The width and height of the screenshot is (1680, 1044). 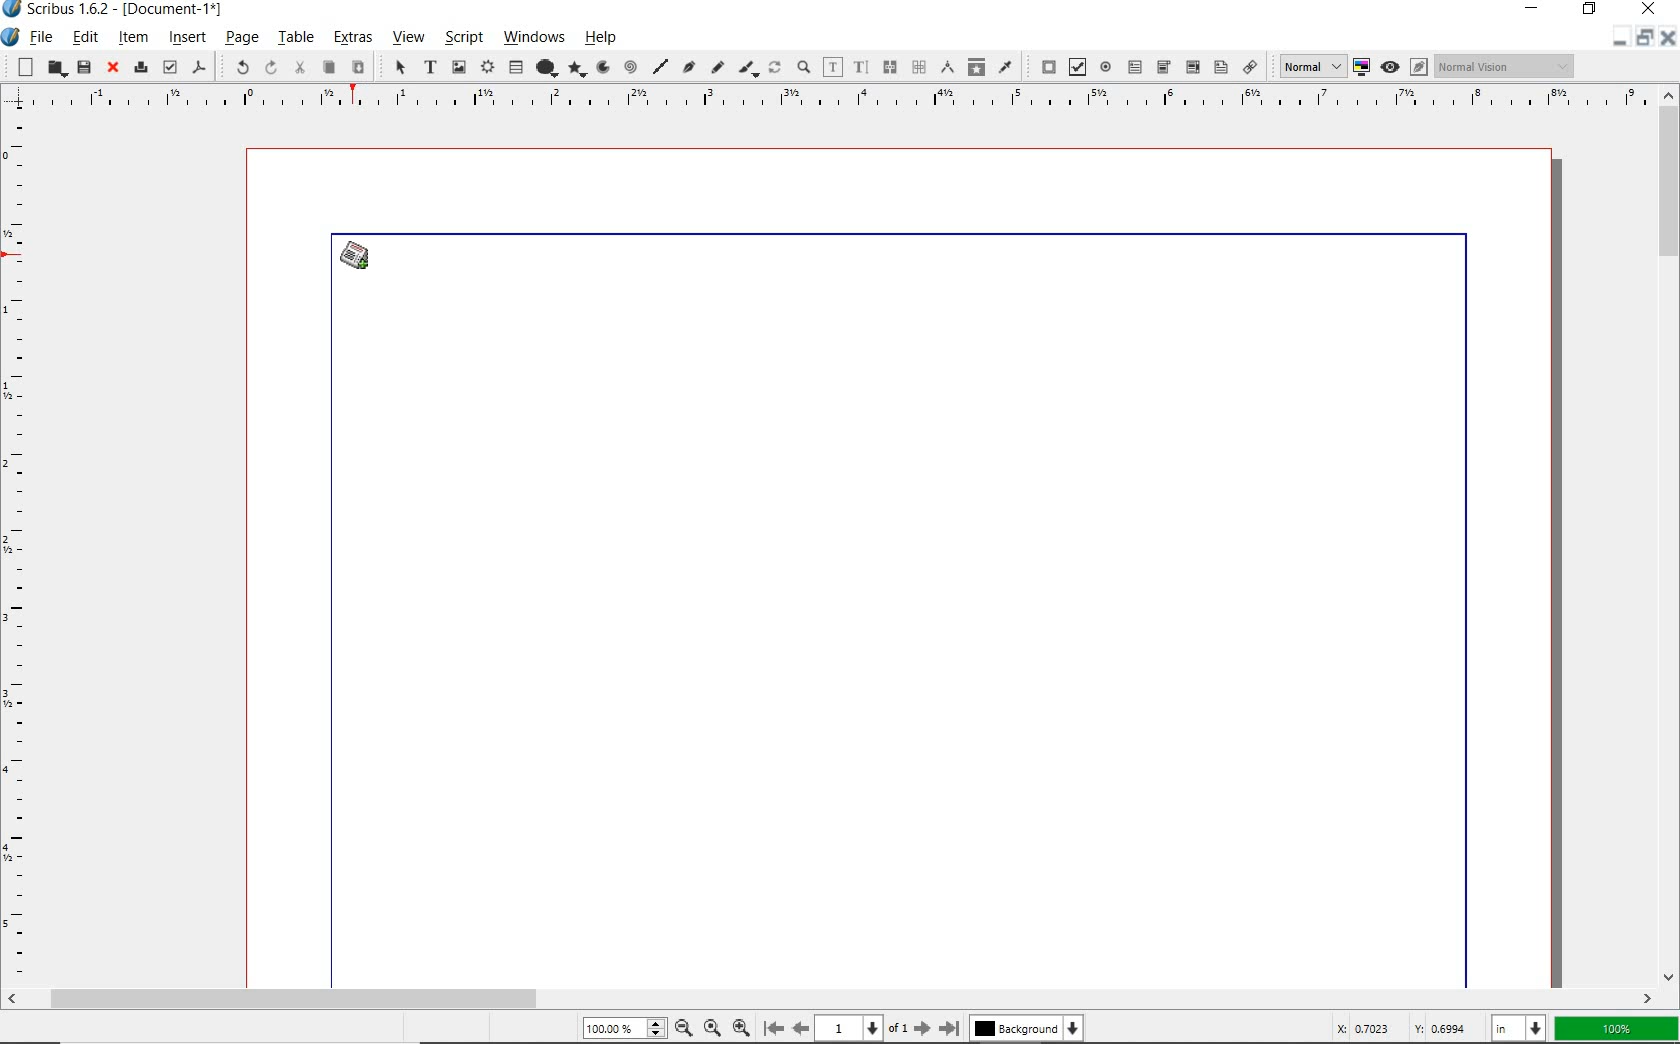 What do you see at coordinates (1250, 66) in the screenshot?
I see `link annotation` at bounding box center [1250, 66].